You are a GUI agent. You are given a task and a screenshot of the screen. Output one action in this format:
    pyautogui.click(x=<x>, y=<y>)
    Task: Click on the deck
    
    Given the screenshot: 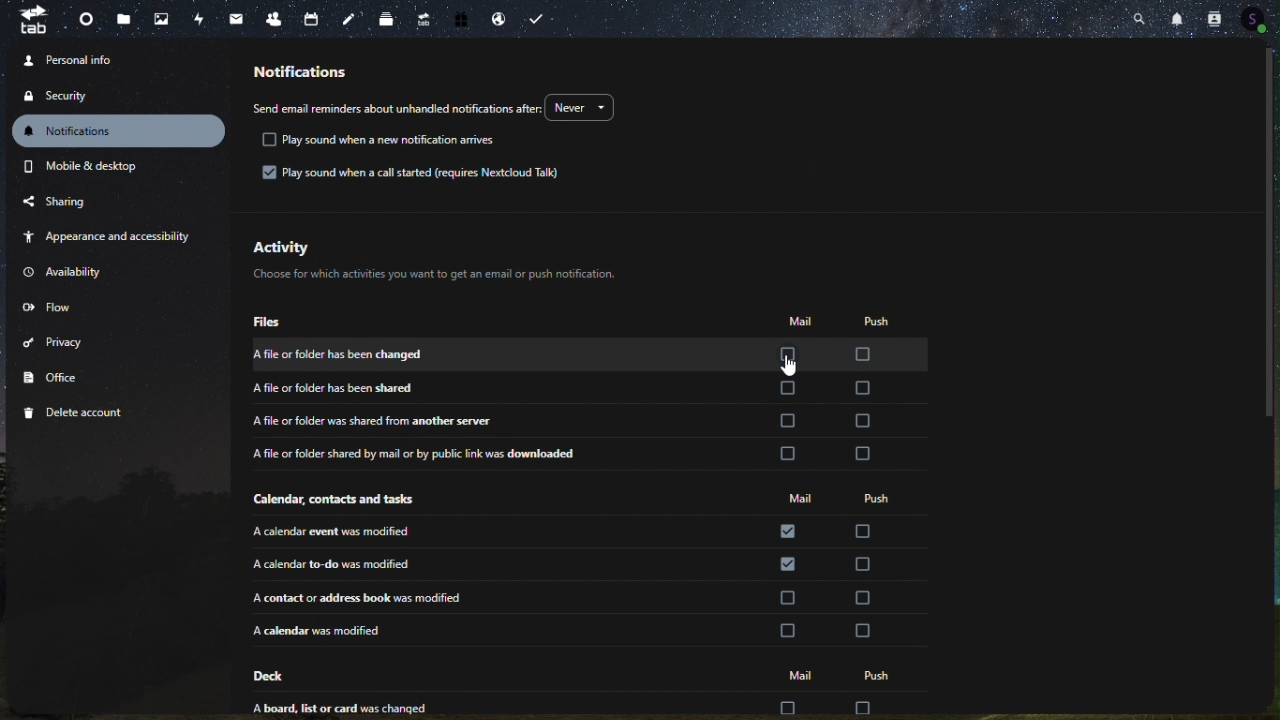 What is the action you would take?
    pyautogui.click(x=388, y=18)
    